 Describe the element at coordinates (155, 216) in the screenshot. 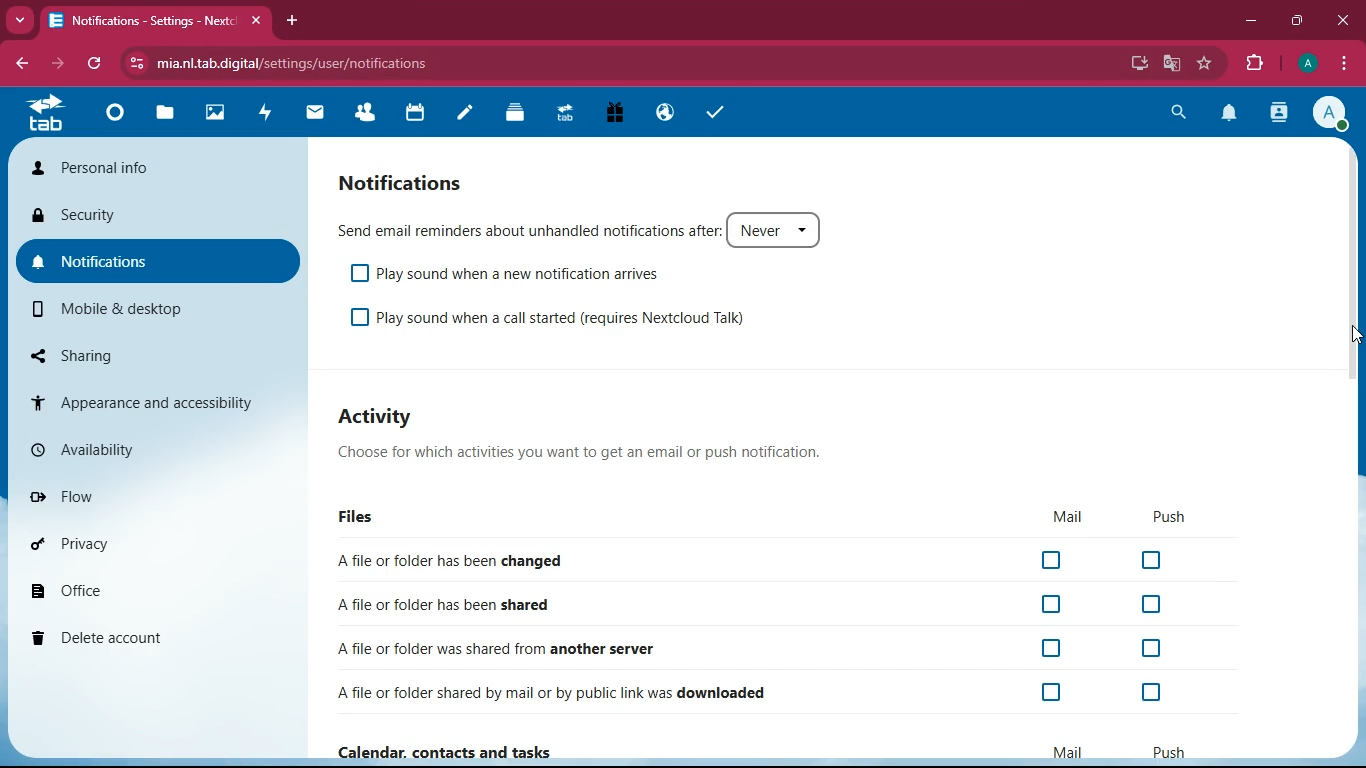

I see `security` at that location.